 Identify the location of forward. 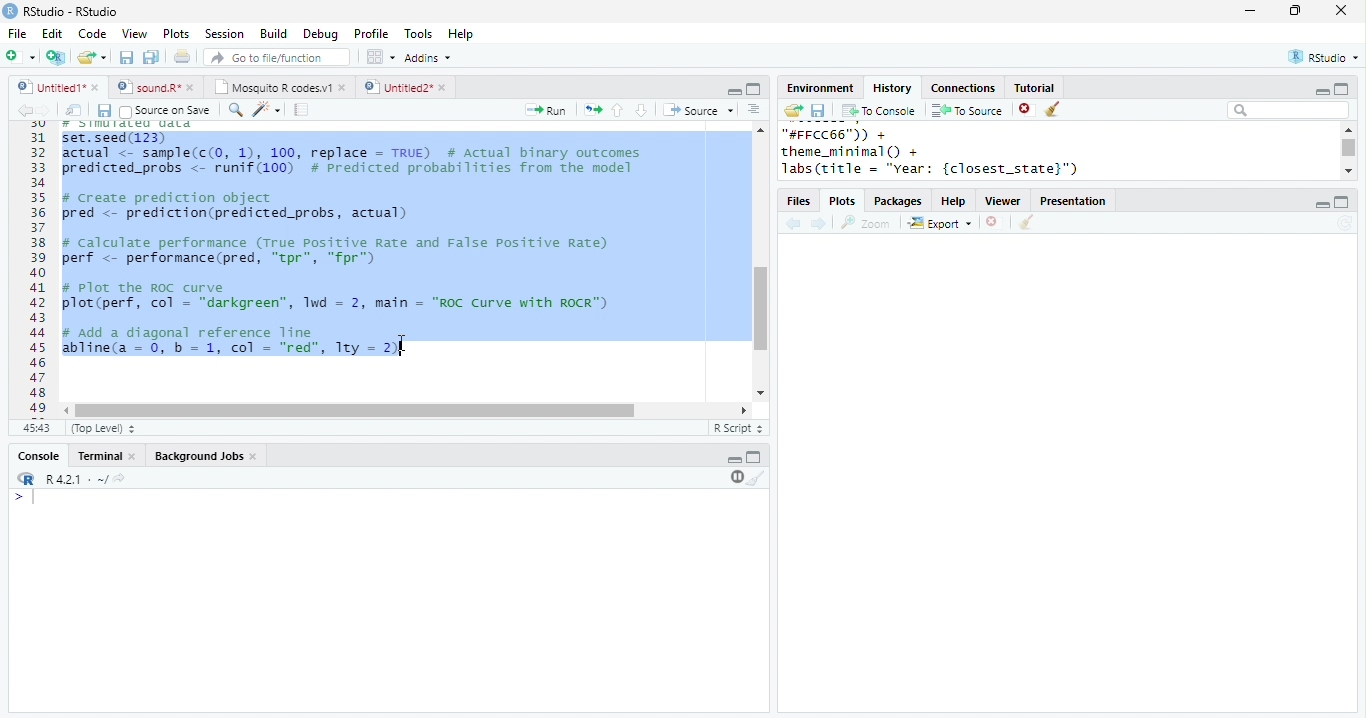
(44, 110).